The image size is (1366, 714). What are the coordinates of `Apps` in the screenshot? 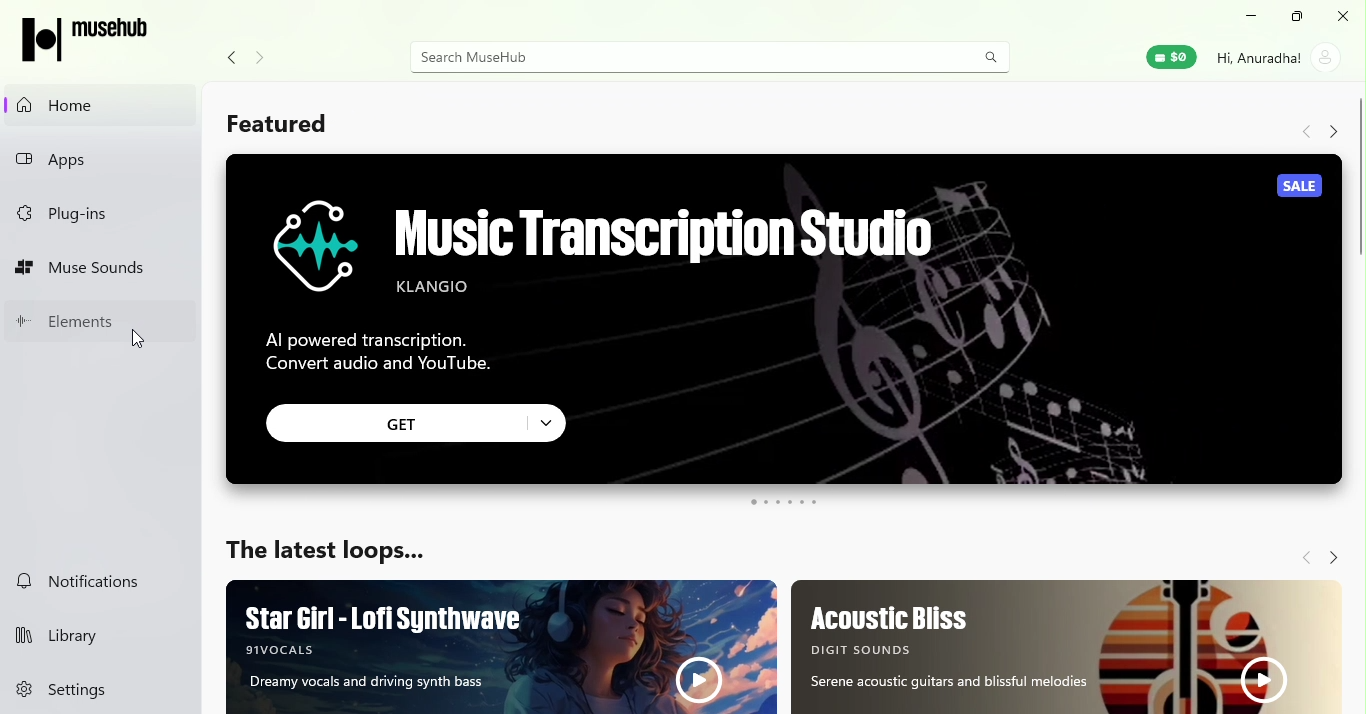 It's located at (103, 156).